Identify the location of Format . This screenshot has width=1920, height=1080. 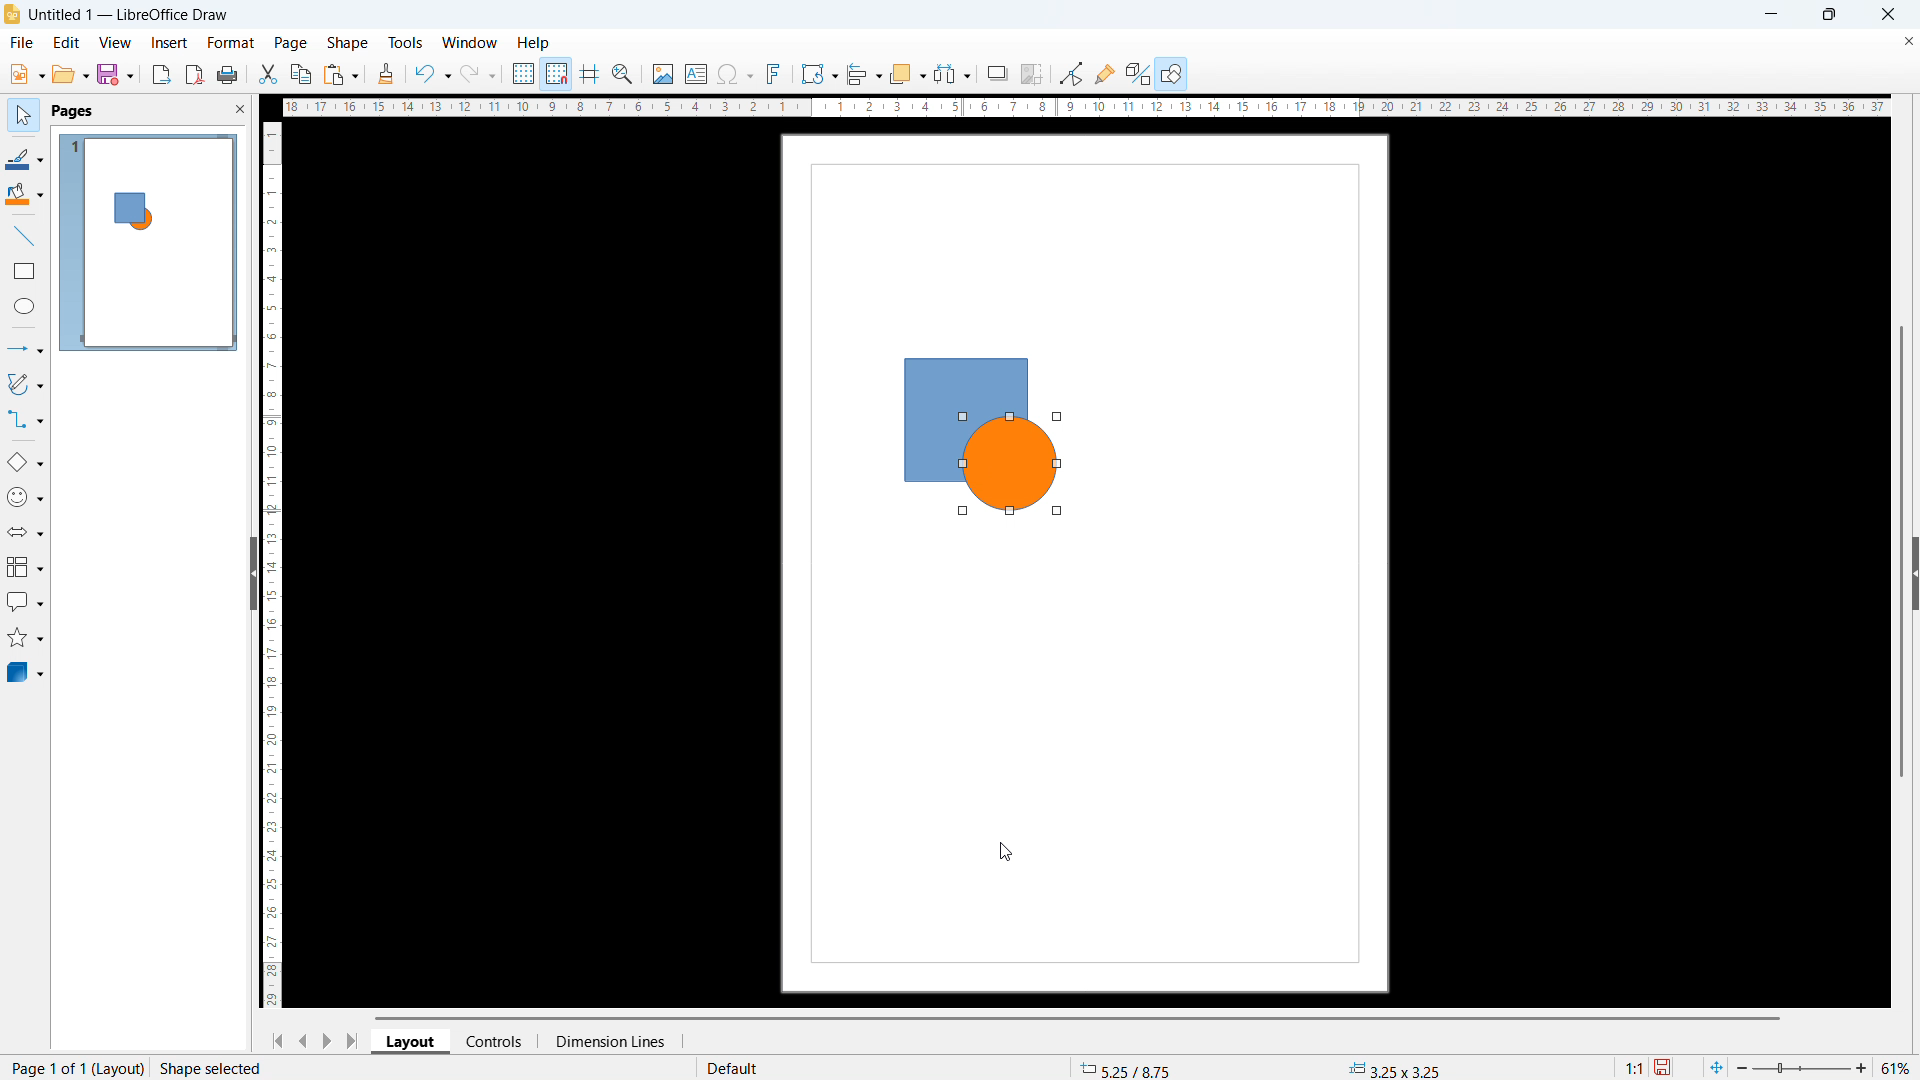
(232, 43).